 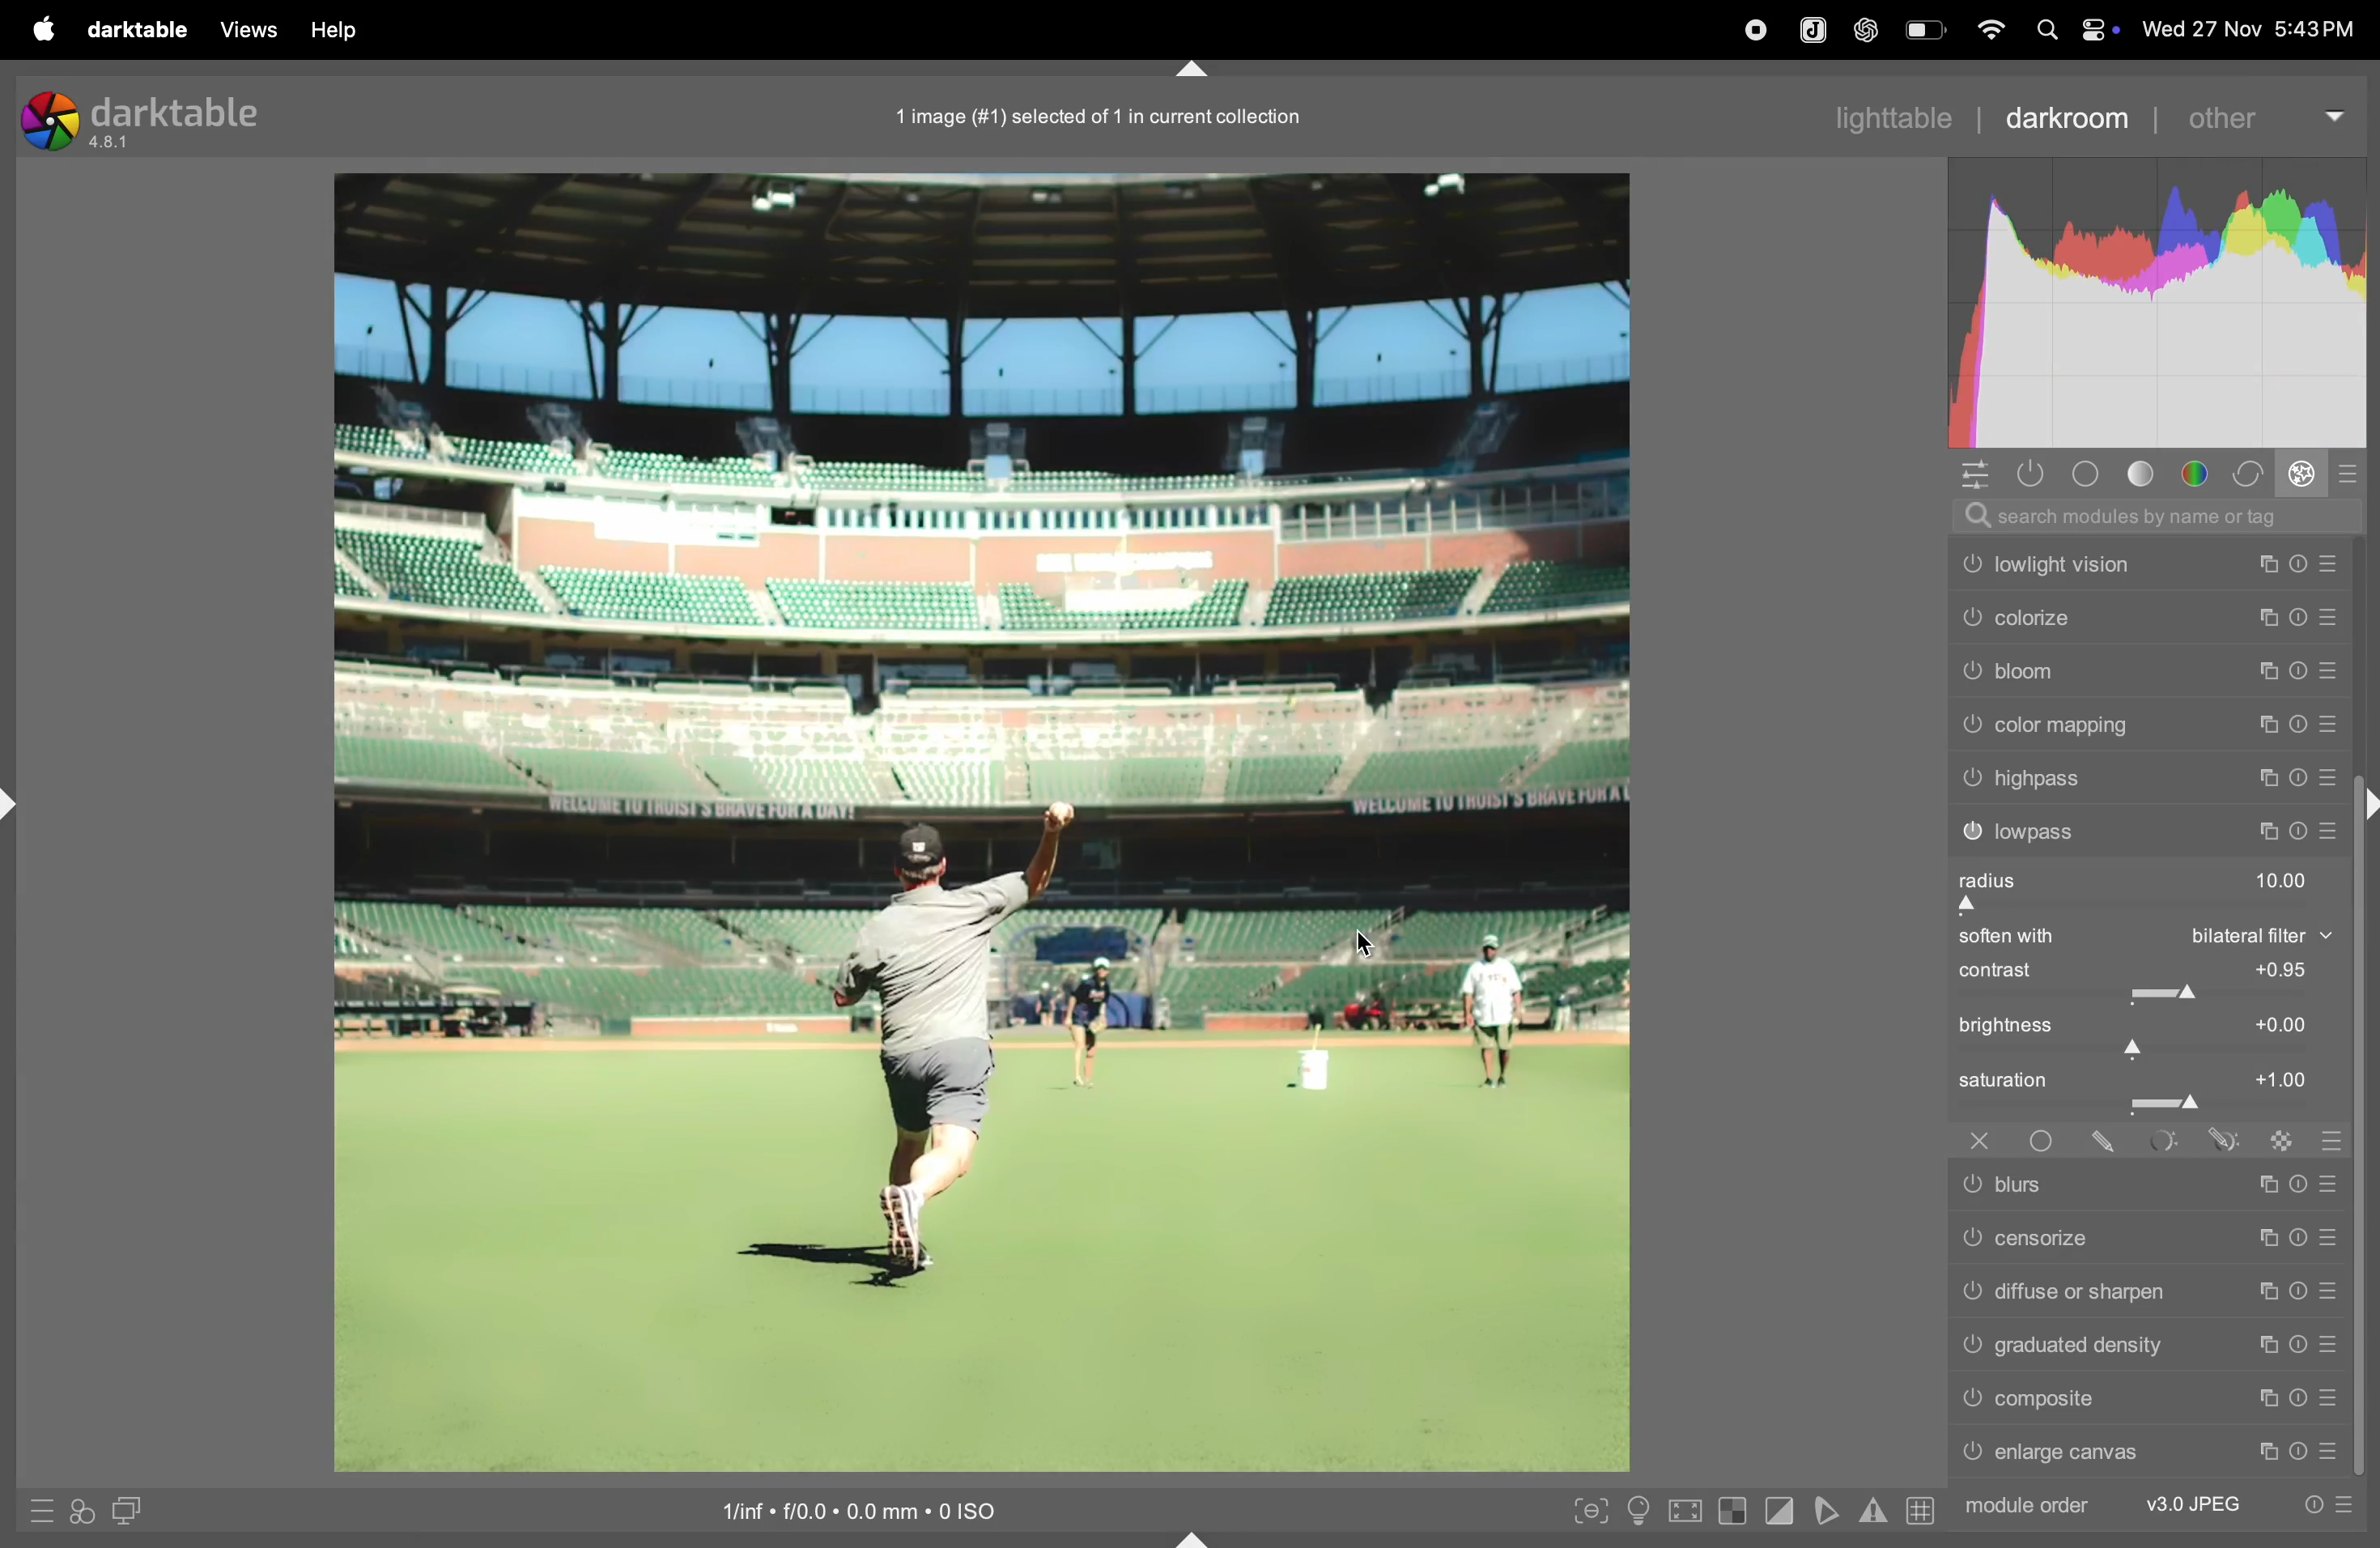 What do you see at coordinates (2300, 474) in the screenshot?
I see `effect` at bounding box center [2300, 474].